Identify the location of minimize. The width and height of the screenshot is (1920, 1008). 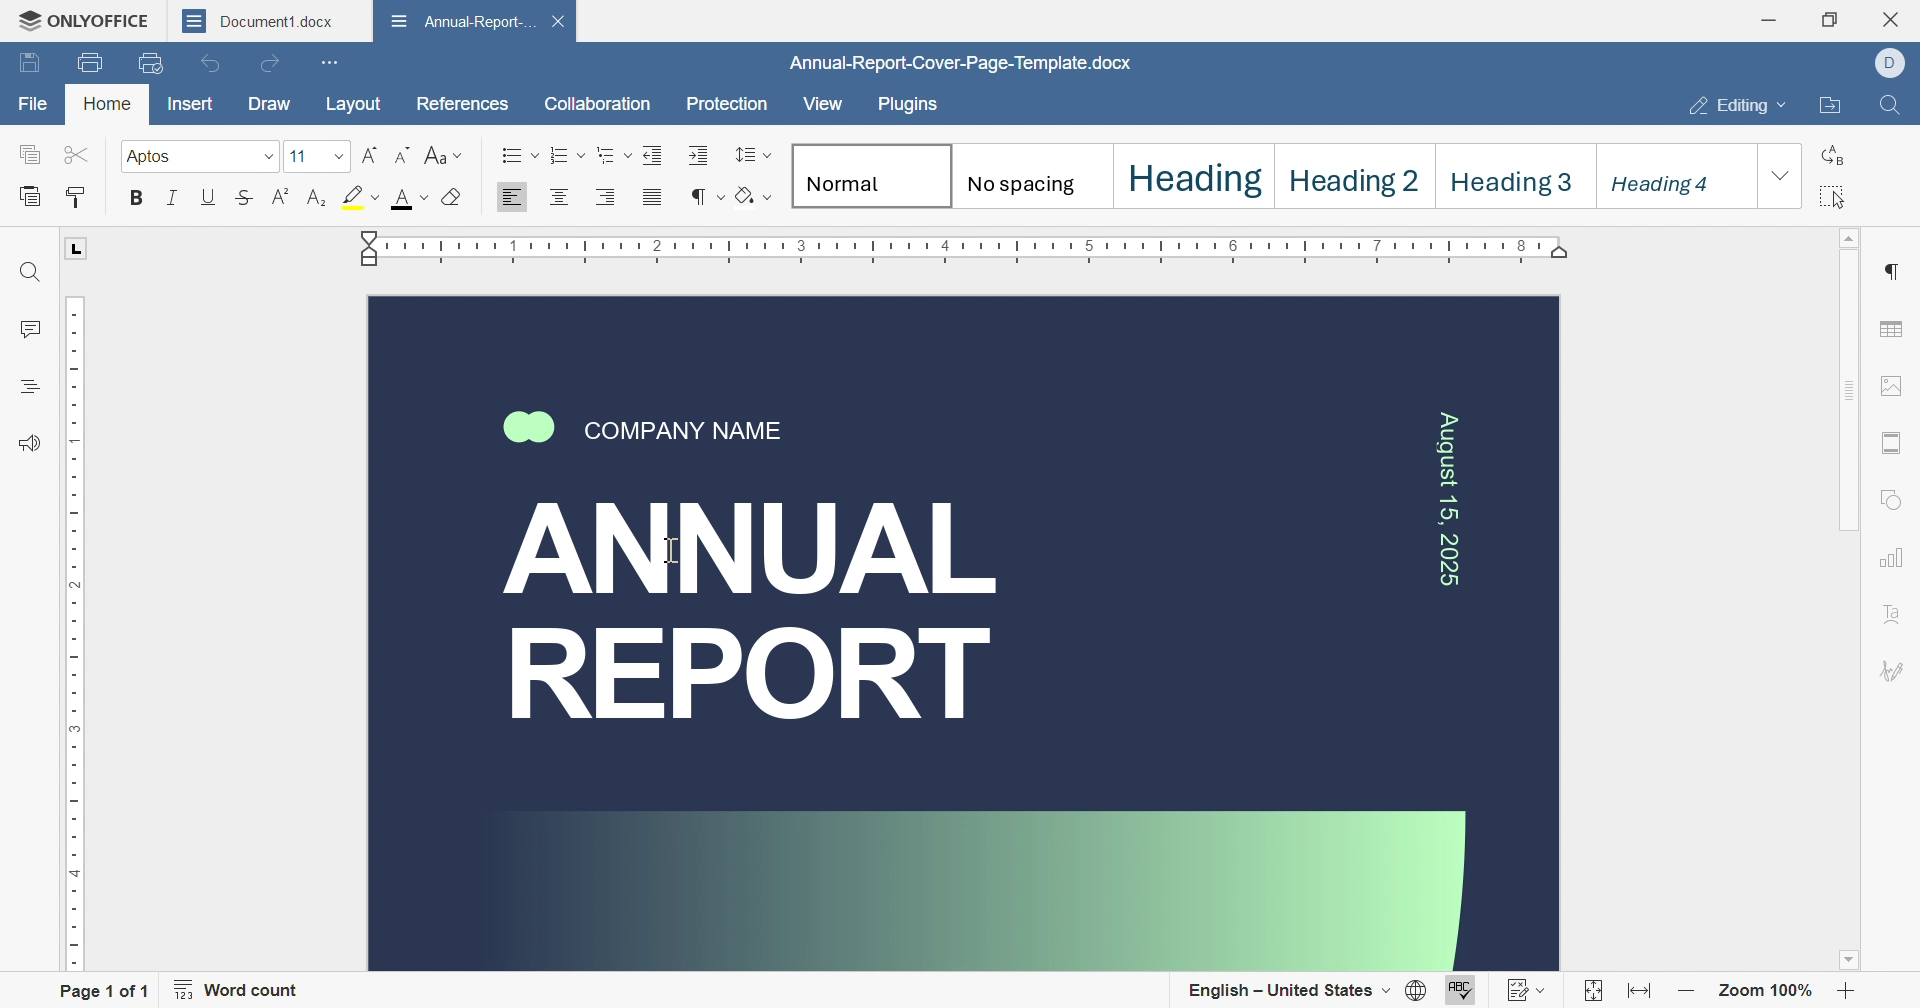
(1775, 17).